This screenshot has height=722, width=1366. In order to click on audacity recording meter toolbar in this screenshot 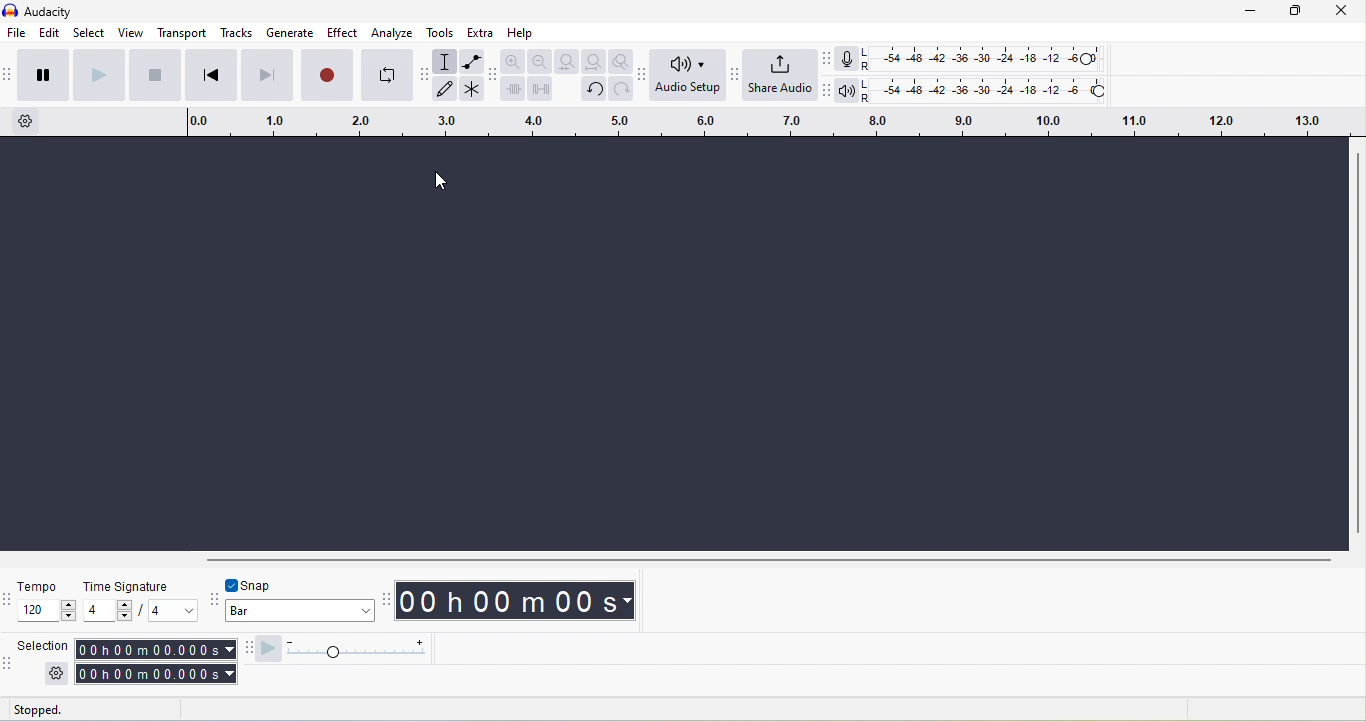, I will do `click(829, 63)`.